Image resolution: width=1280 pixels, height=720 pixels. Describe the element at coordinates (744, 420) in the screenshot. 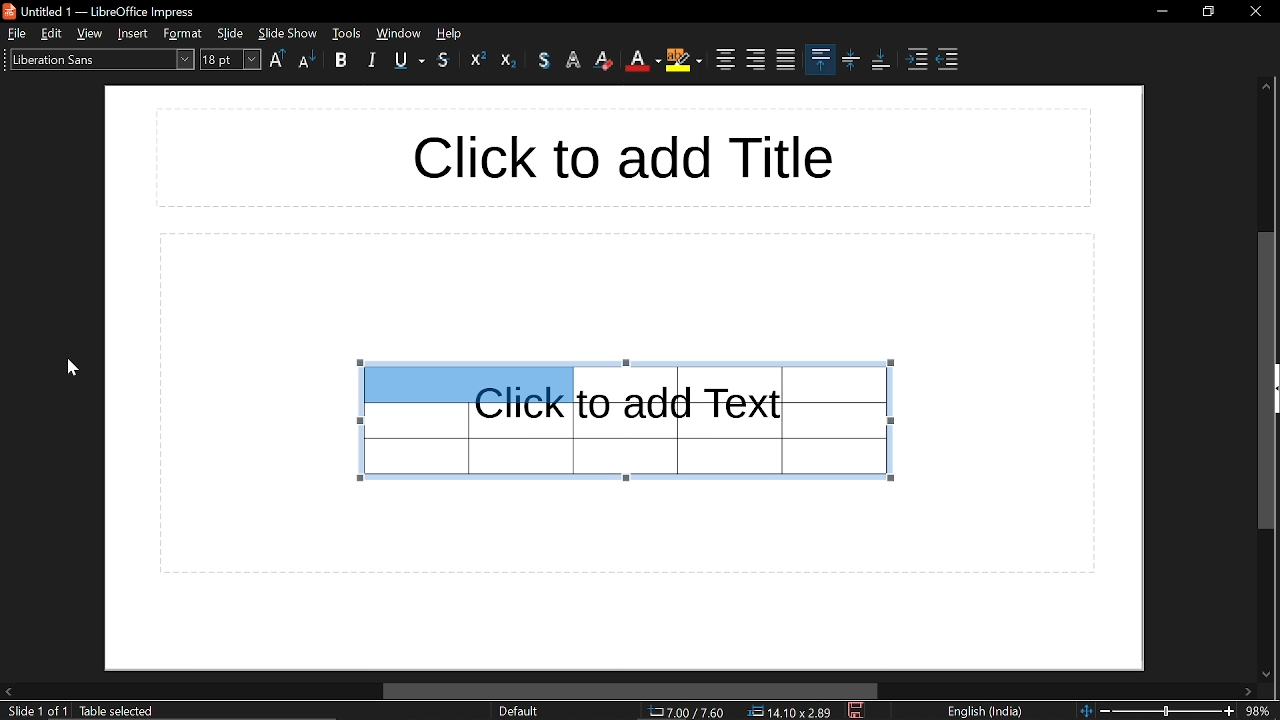

I see `Table` at that location.